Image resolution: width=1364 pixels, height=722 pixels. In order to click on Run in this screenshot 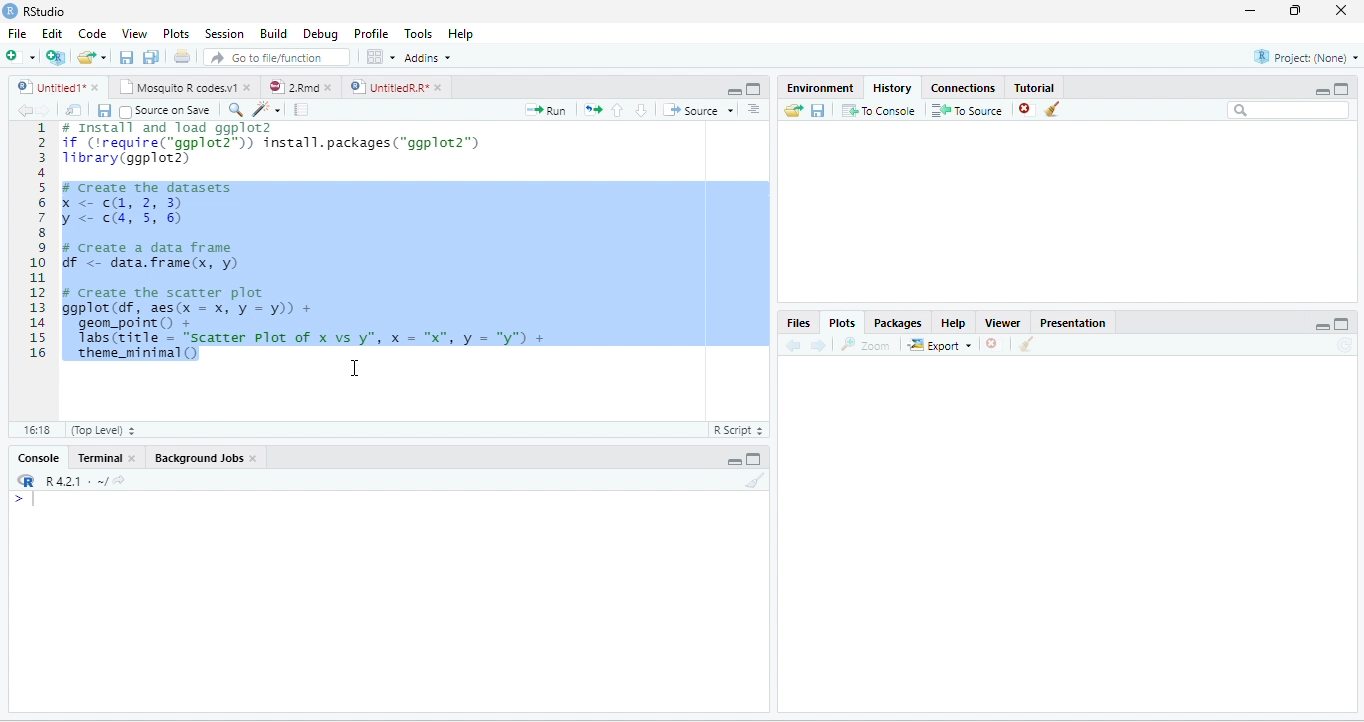, I will do `click(546, 110)`.